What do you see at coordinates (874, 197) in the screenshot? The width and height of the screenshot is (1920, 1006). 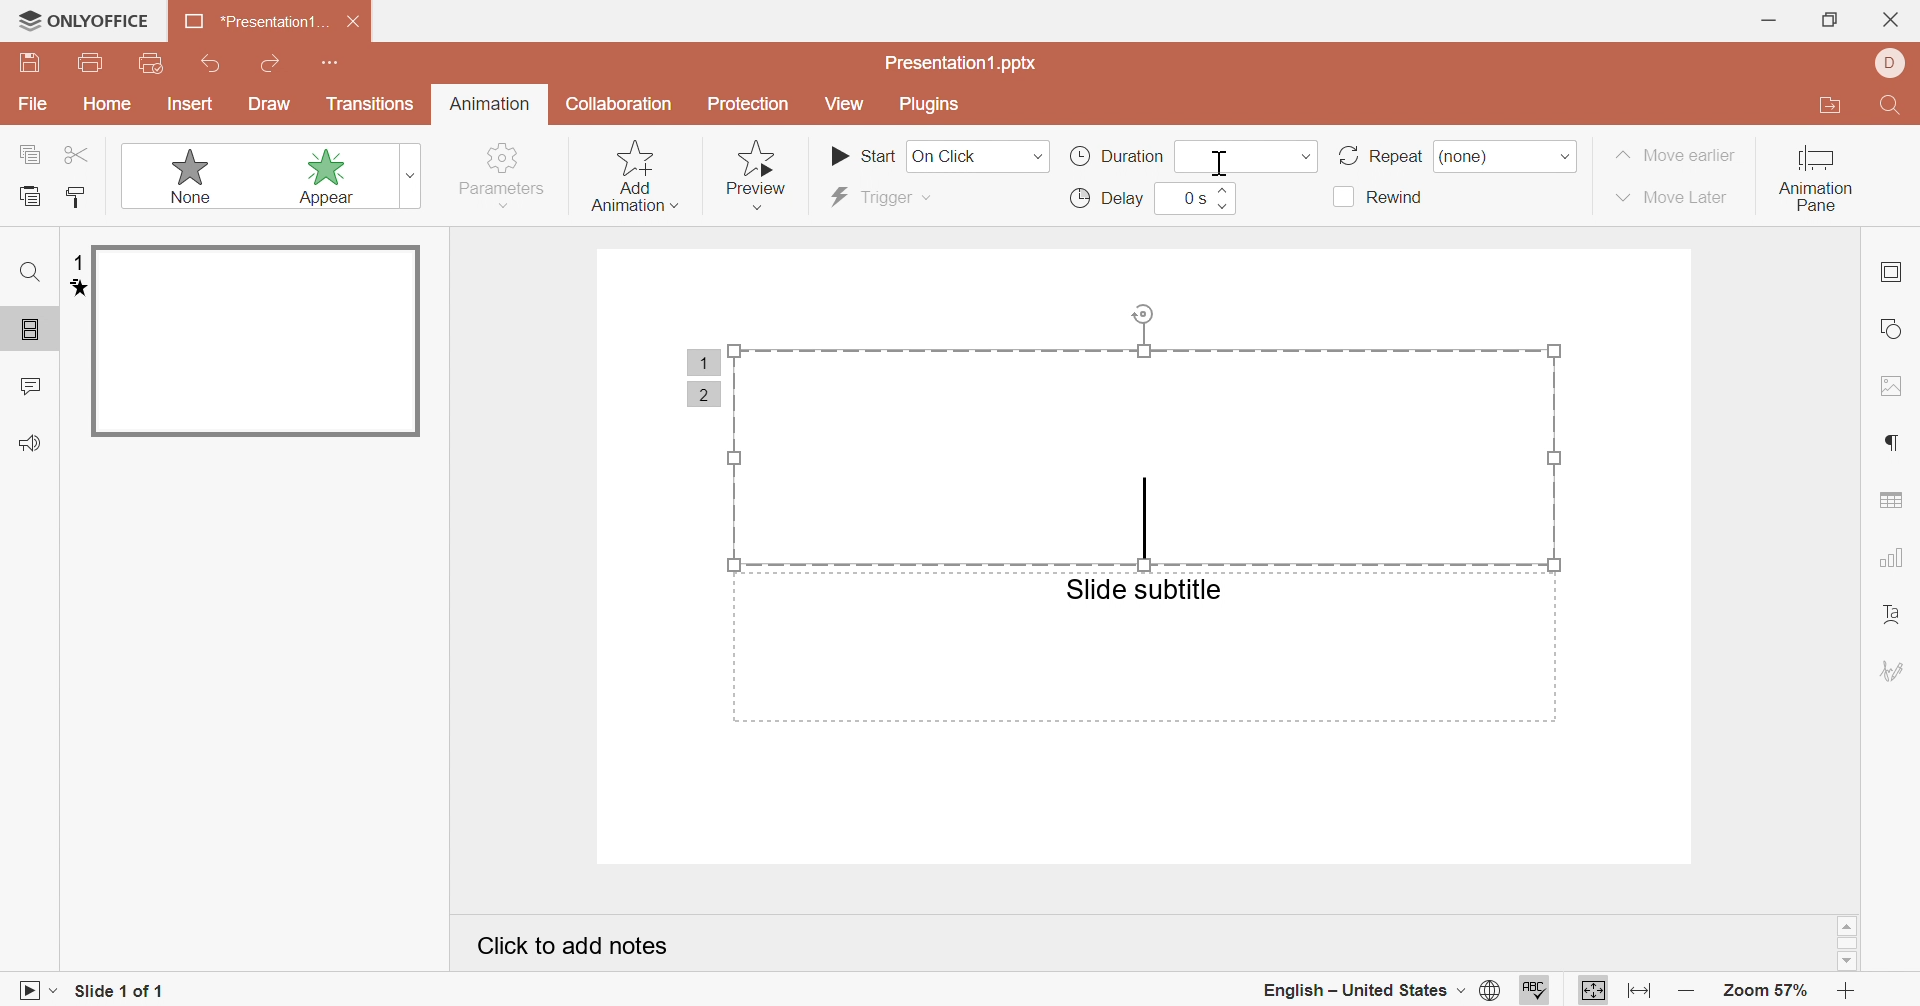 I see `trigger` at bounding box center [874, 197].